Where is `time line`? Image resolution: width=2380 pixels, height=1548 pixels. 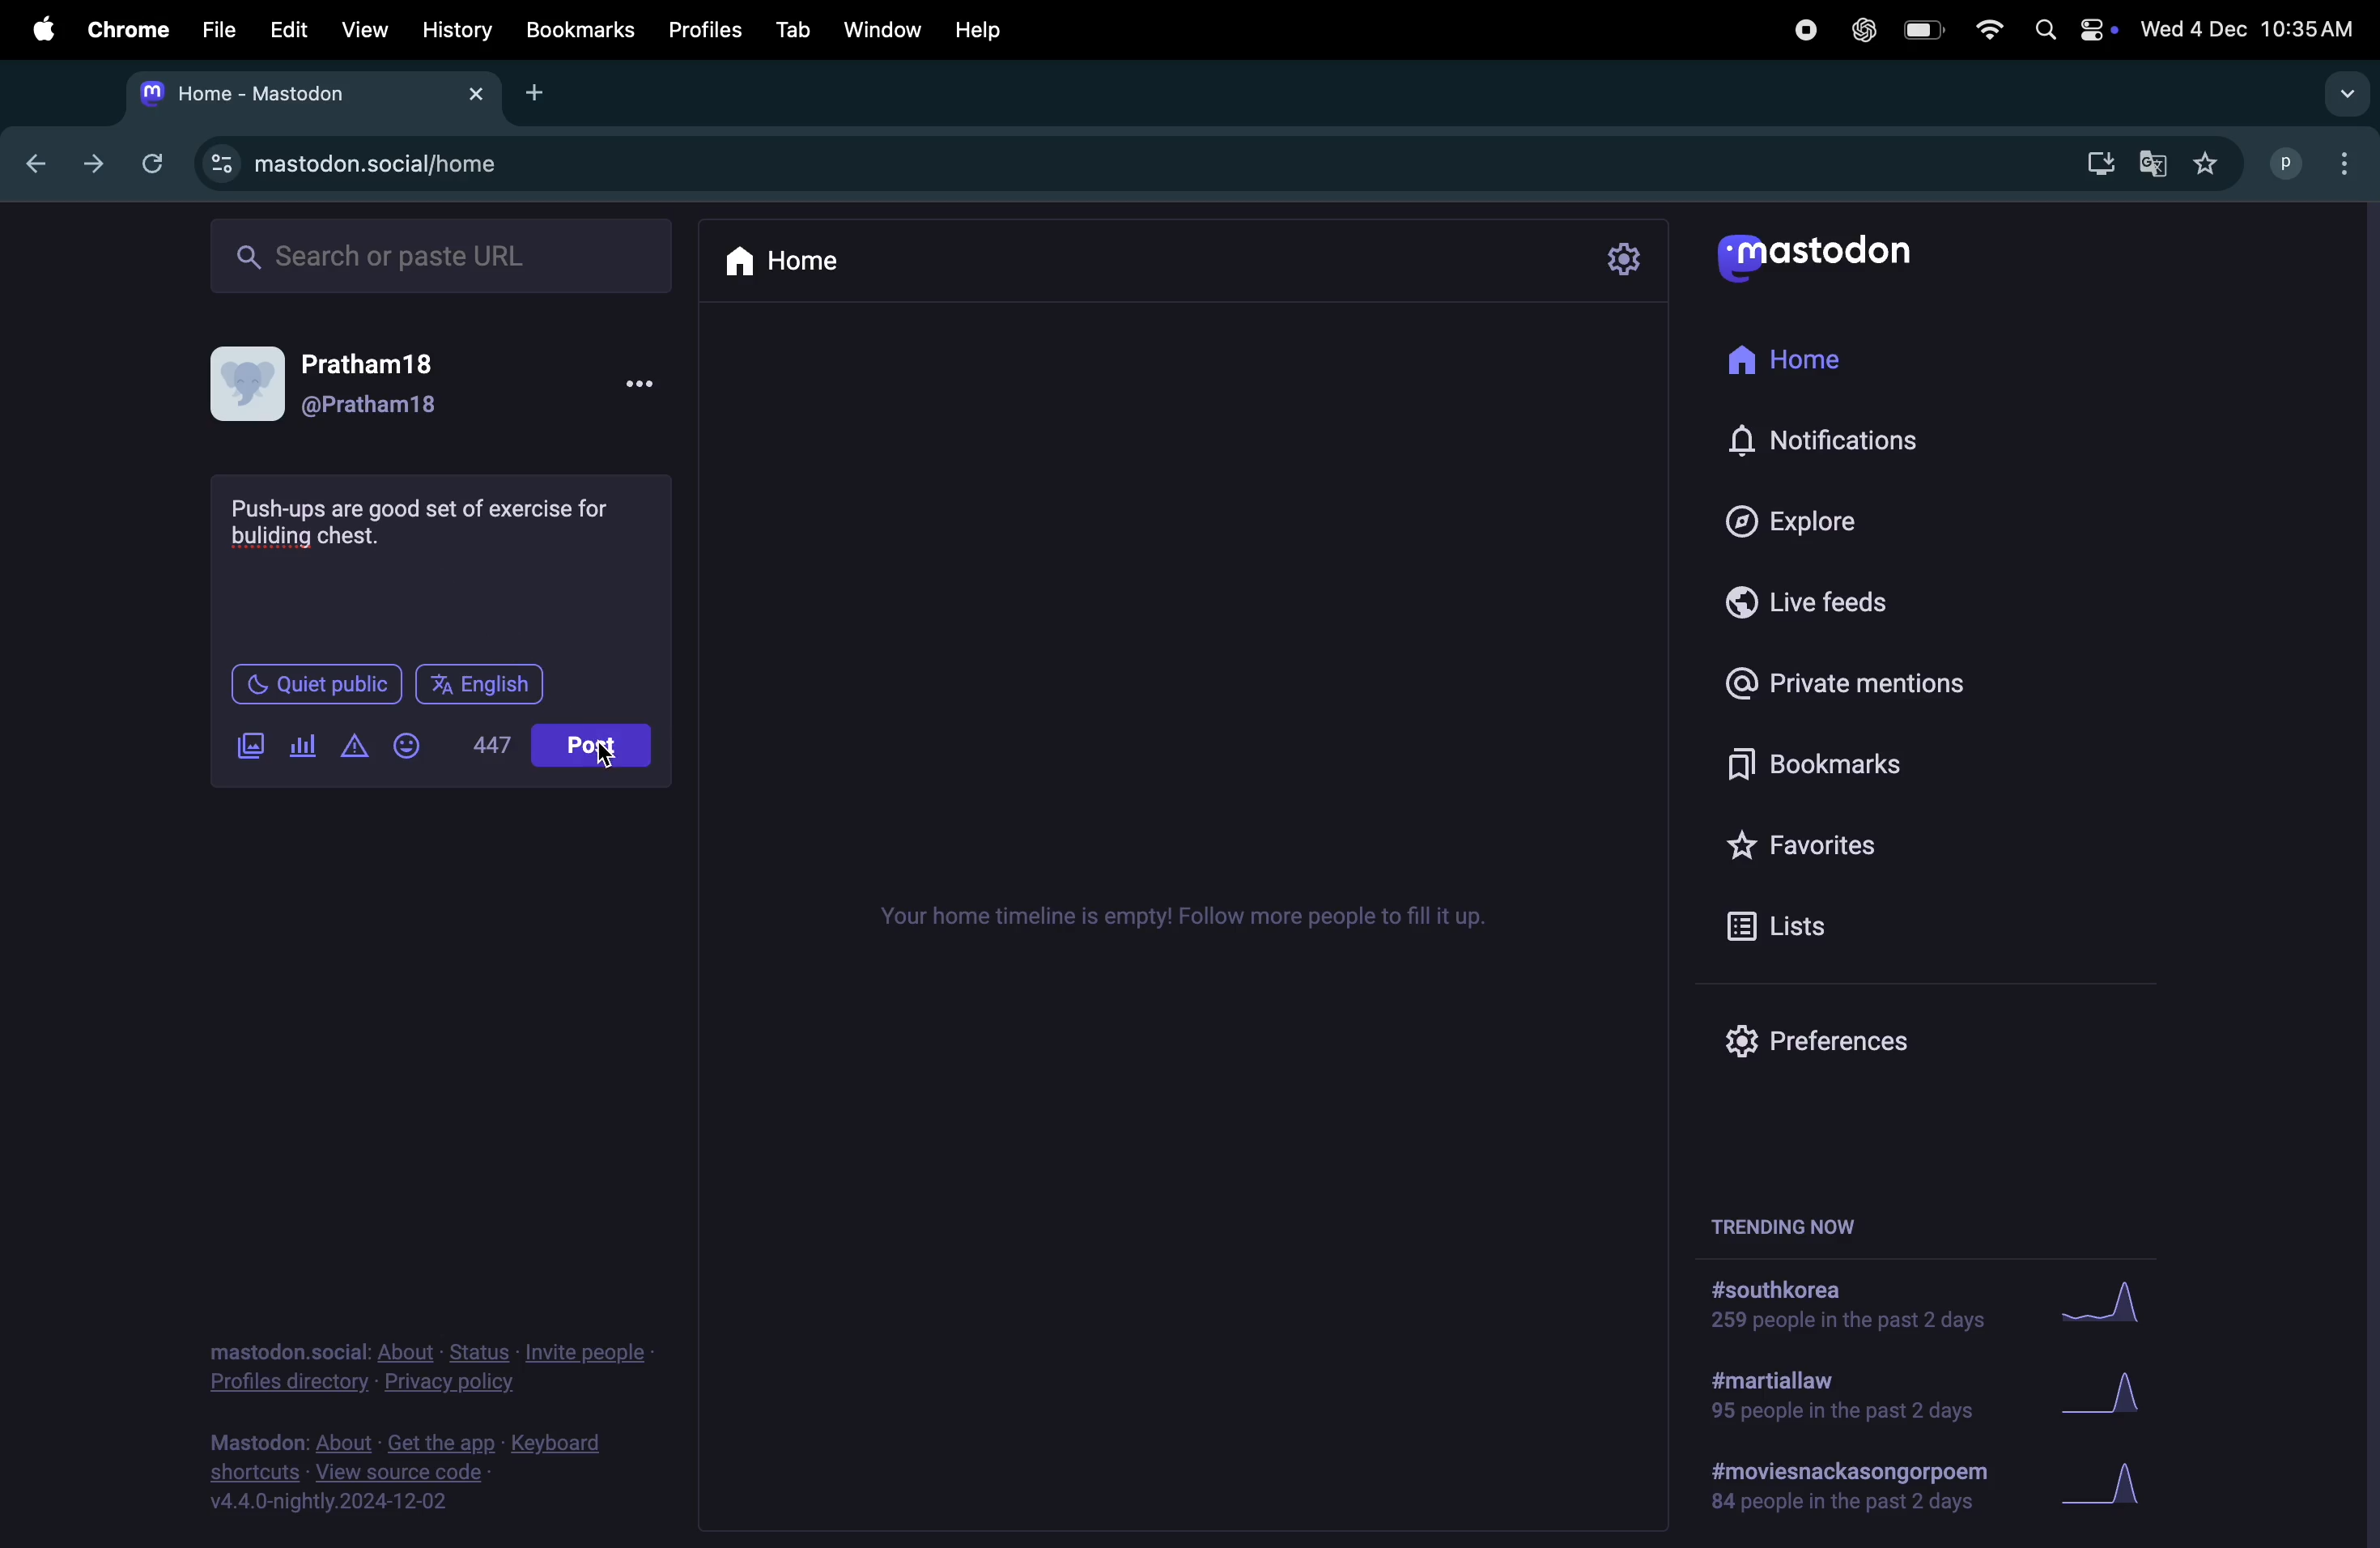 time line is located at coordinates (1182, 918).